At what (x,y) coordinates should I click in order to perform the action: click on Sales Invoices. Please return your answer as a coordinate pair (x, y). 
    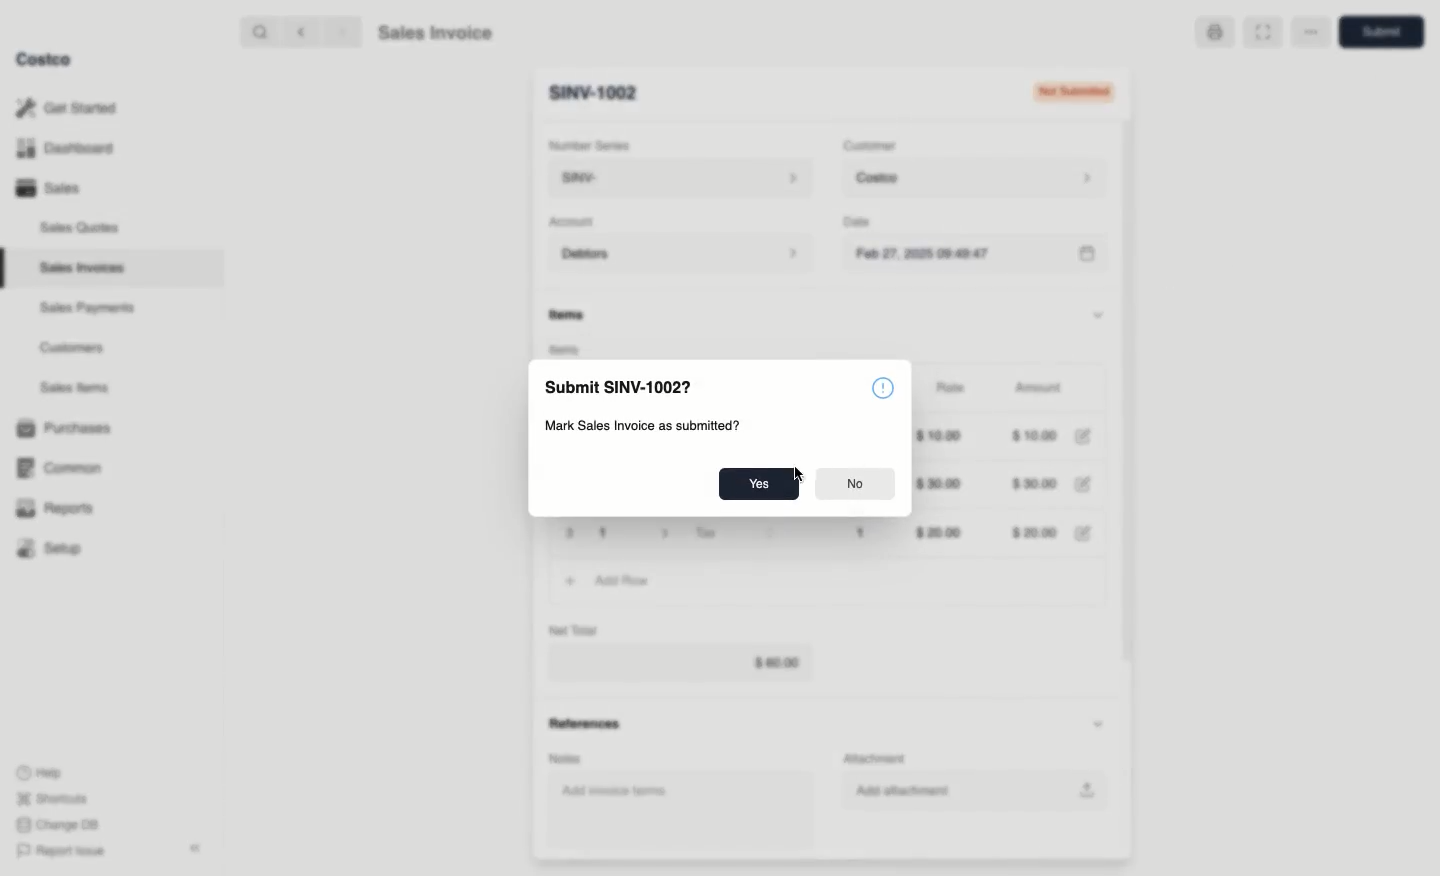
    Looking at the image, I should click on (85, 267).